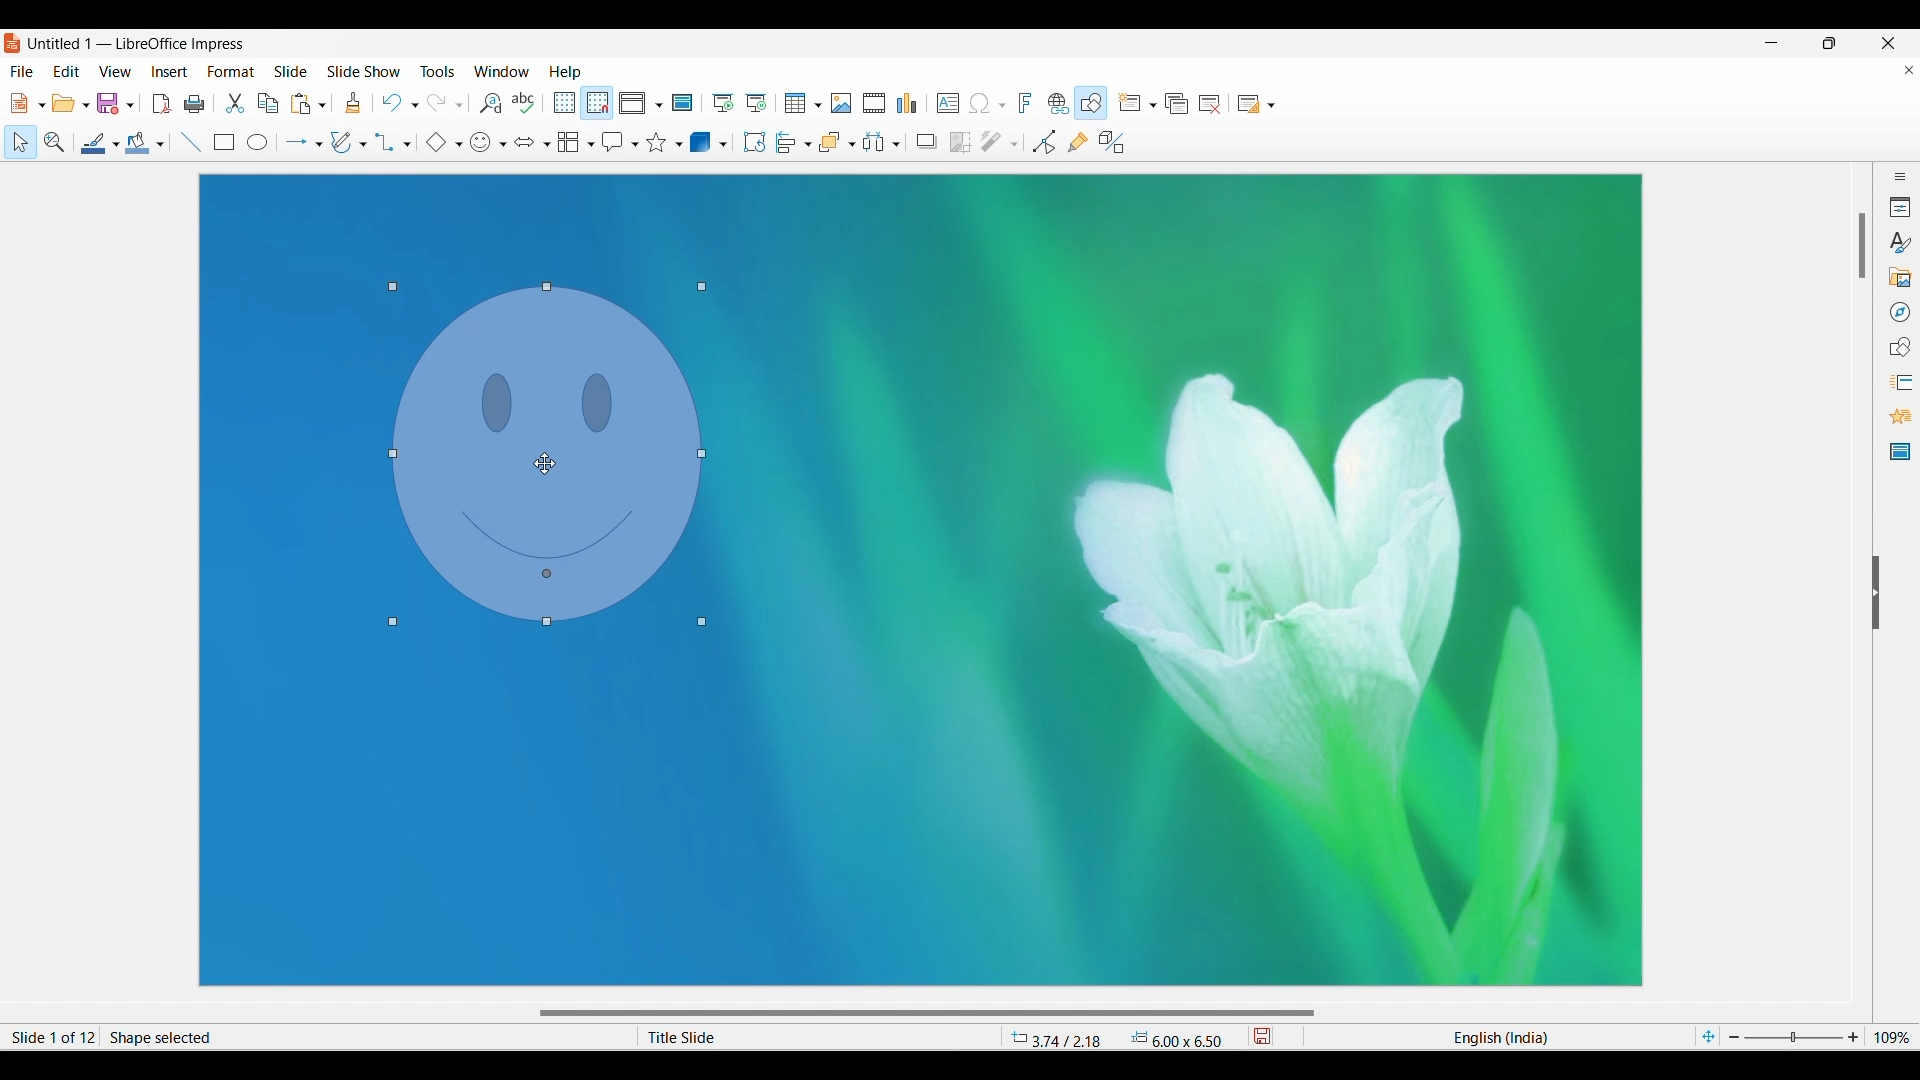 The width and height of the screenshot is (1920, 1080). I want to click on 109%, so click(1892, 1036).